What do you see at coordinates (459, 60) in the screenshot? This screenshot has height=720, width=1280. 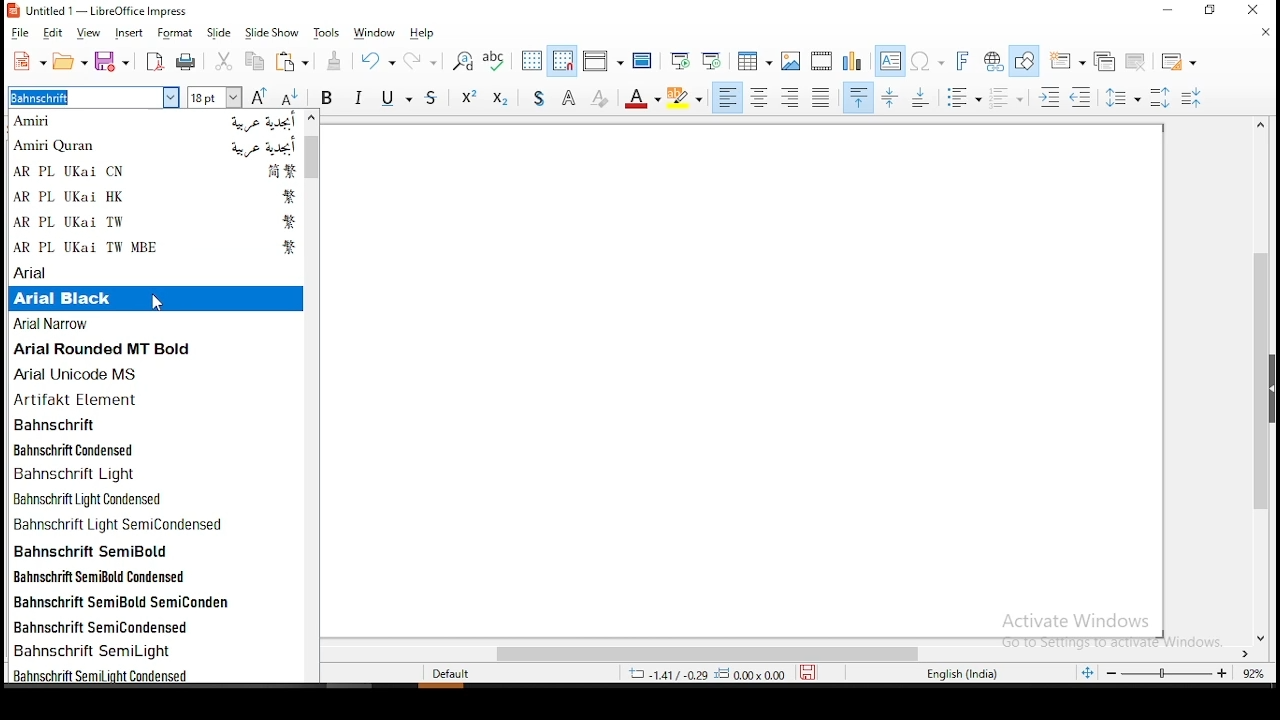 I see `find and replace` at bounding box center [459, 60].